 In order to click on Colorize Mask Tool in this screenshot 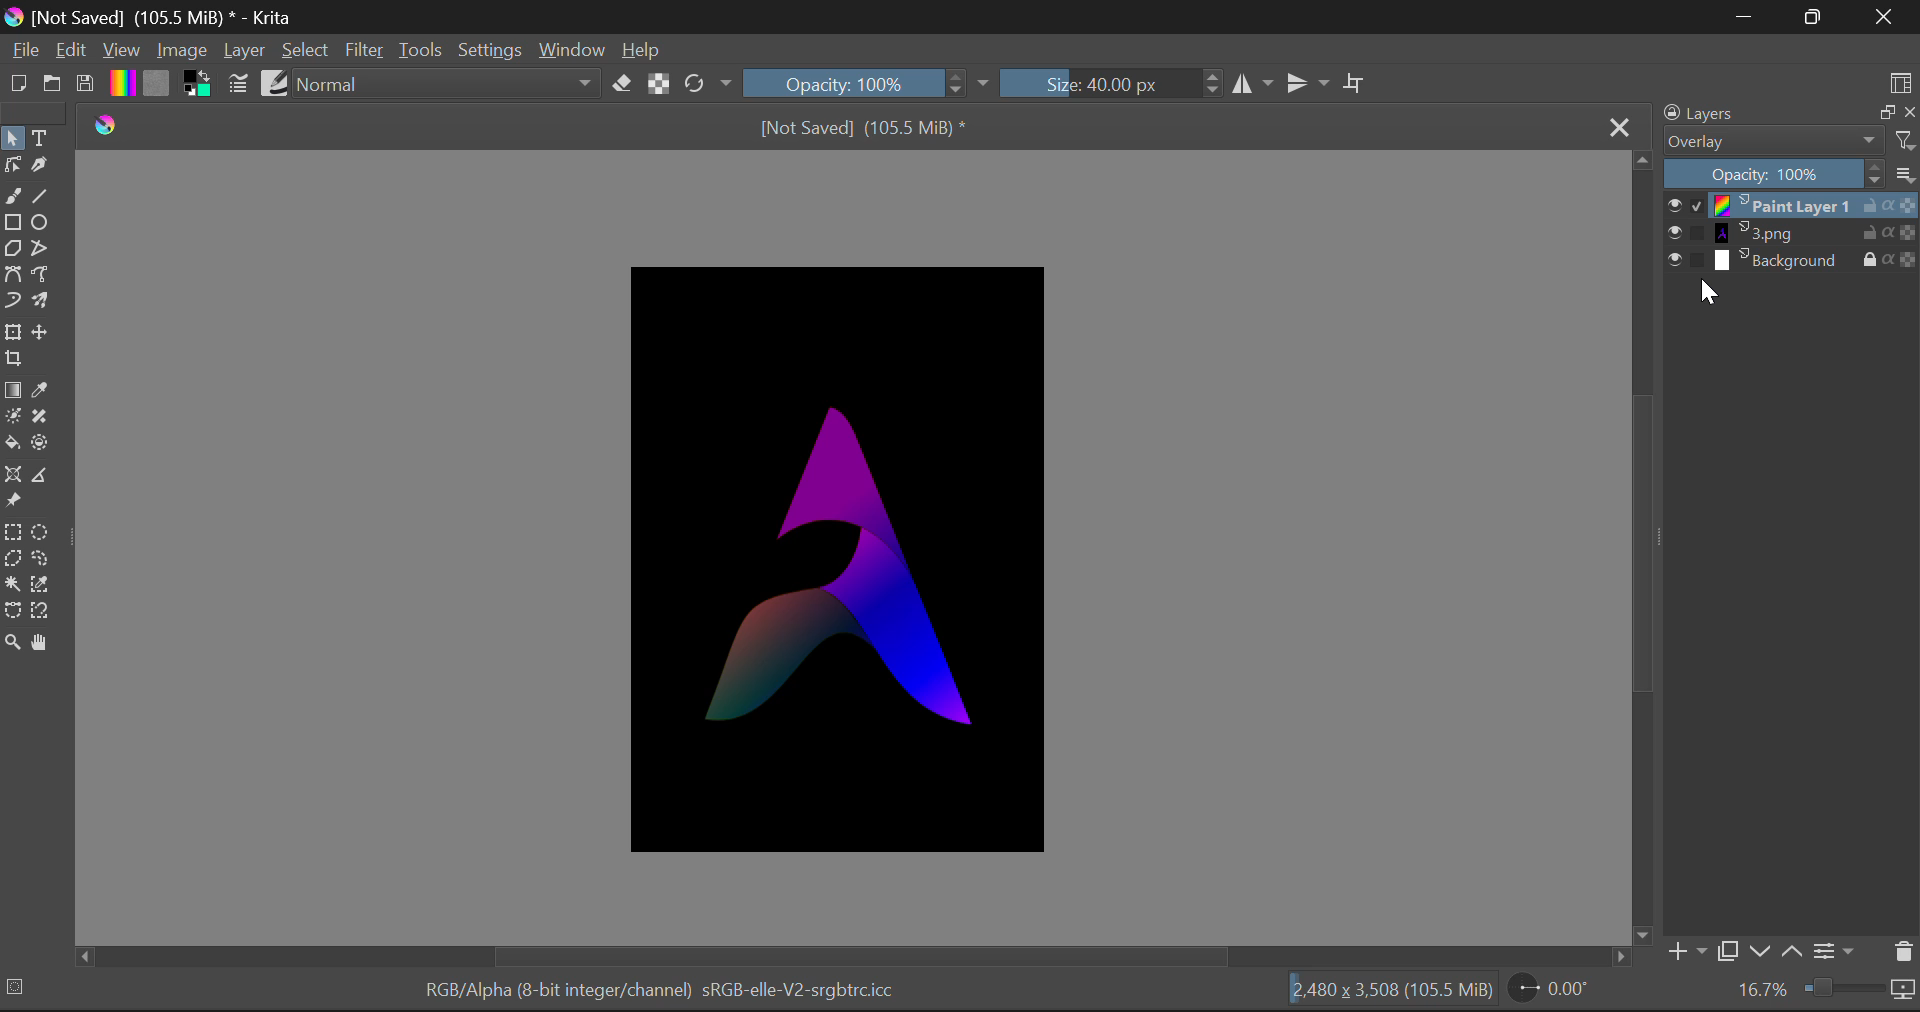, I will do `click(12, 419)`.